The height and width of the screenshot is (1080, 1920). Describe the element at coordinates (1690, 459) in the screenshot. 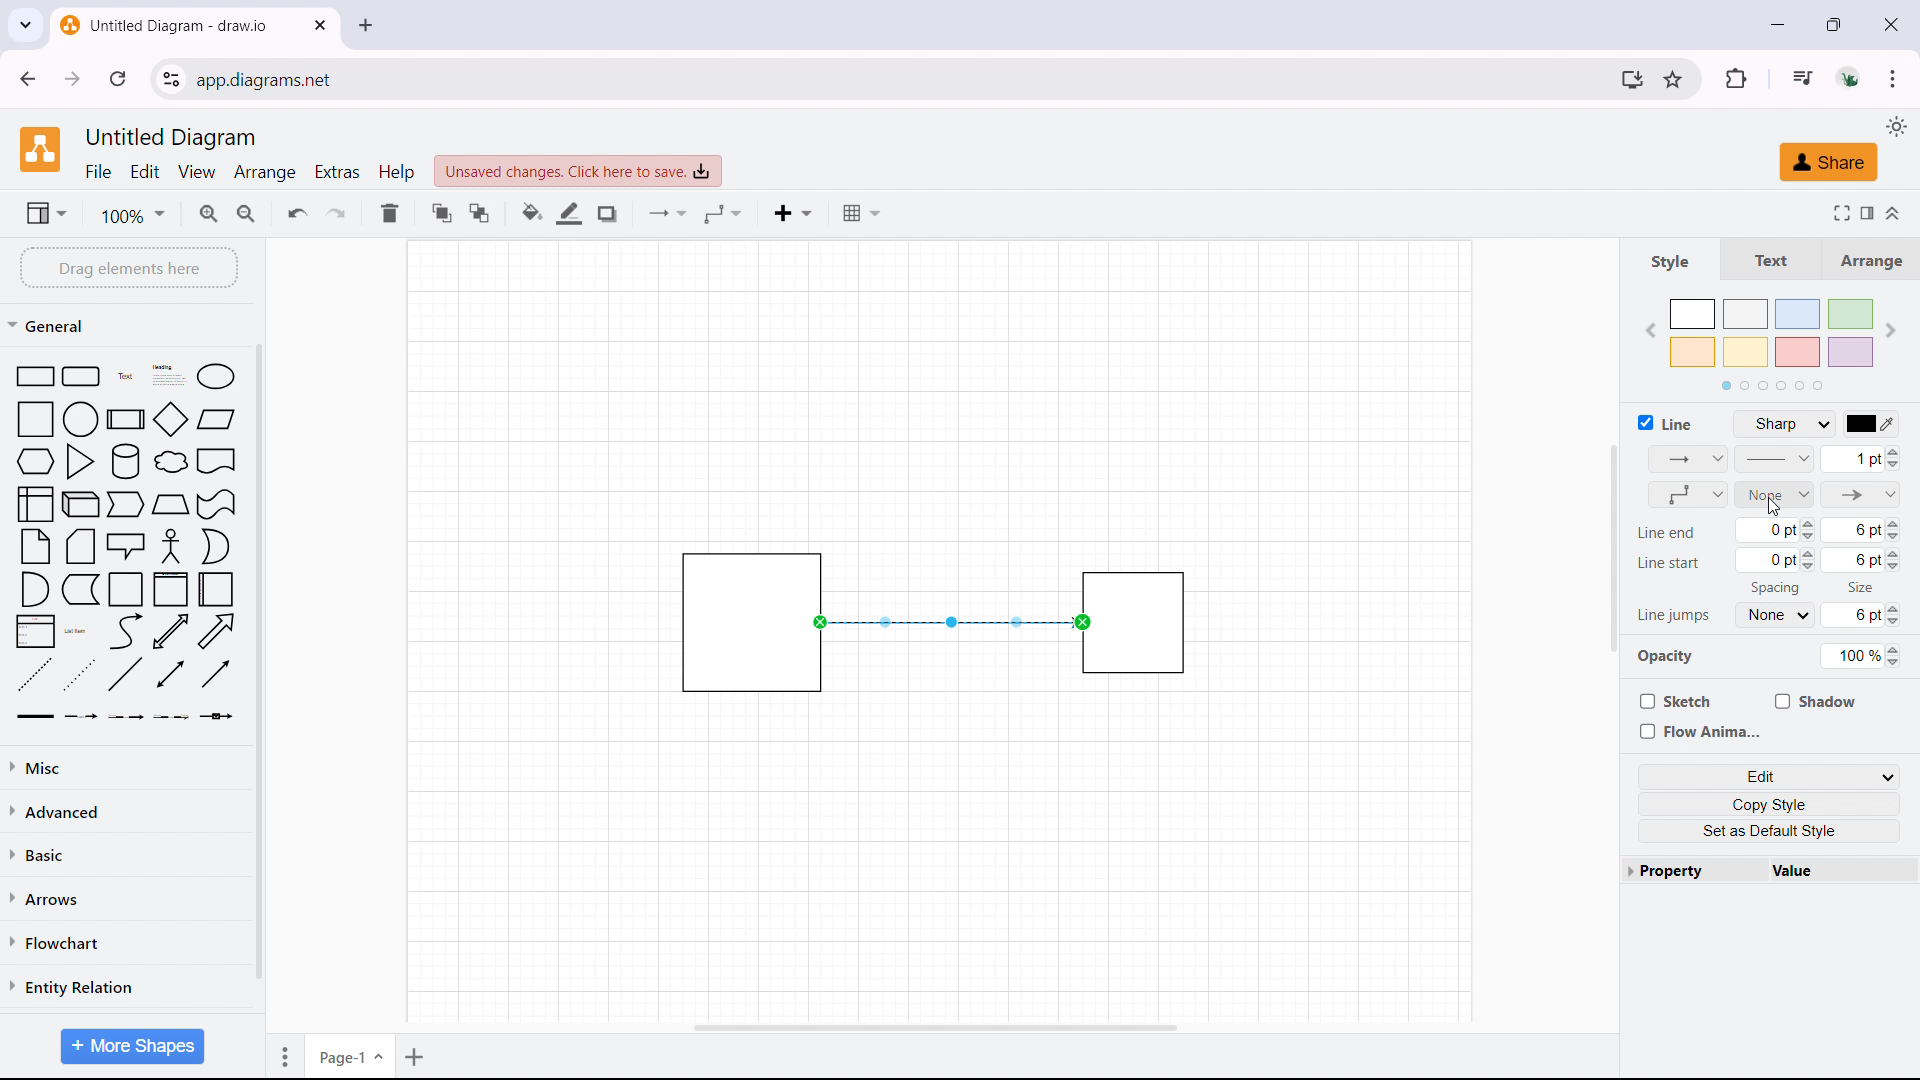

I see `connection` at that location.